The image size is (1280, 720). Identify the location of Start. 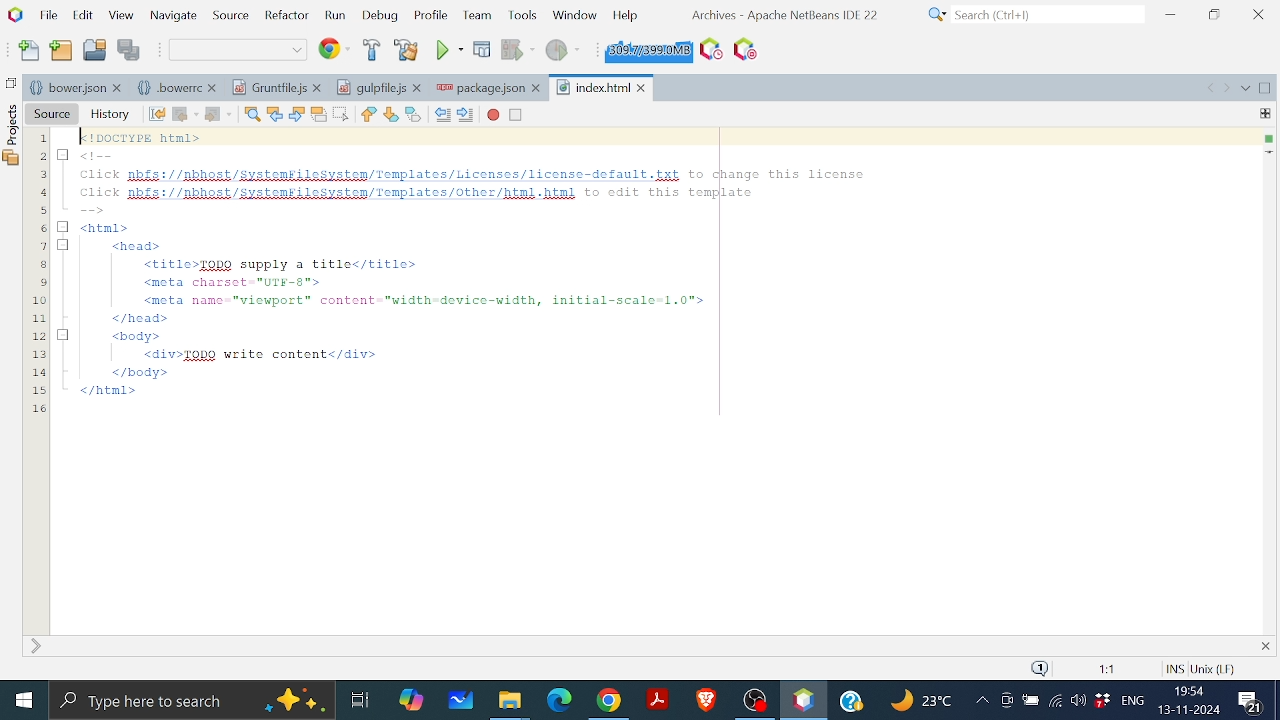
(25, 699).